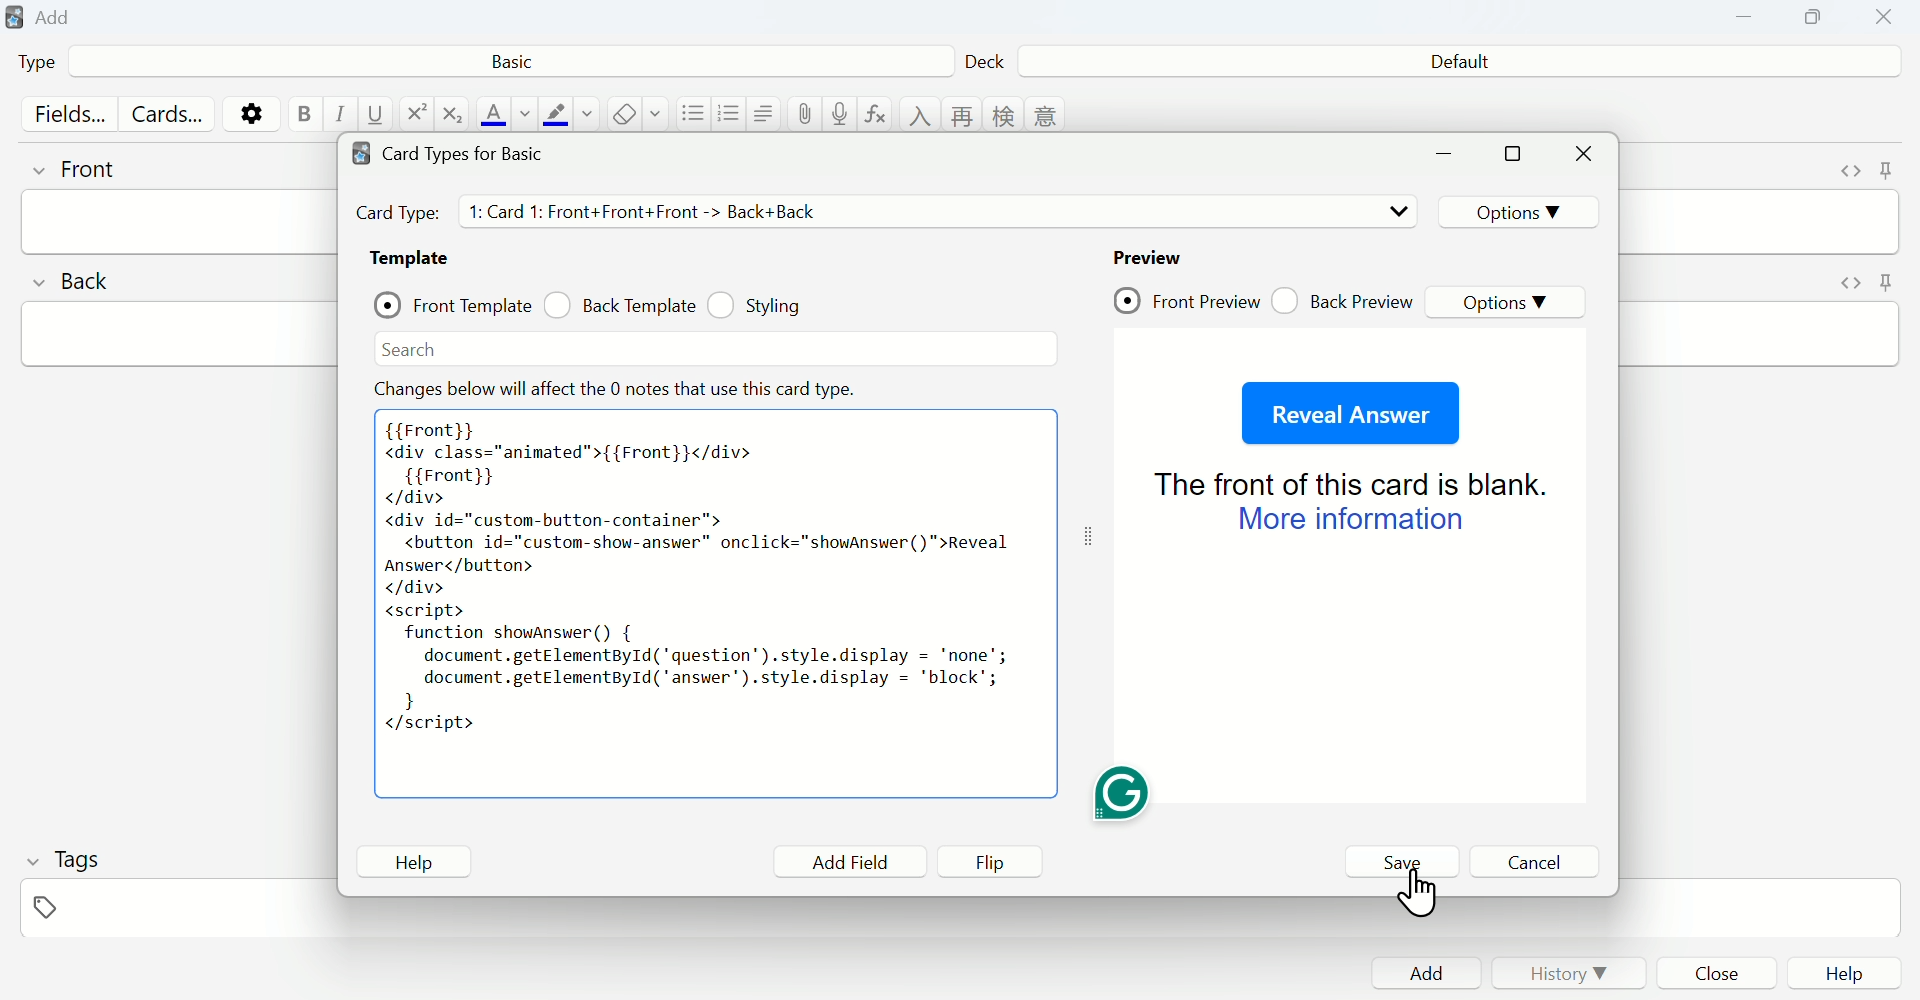 The image size is (1920, 1000). I want to click on back, so click(81, 280).